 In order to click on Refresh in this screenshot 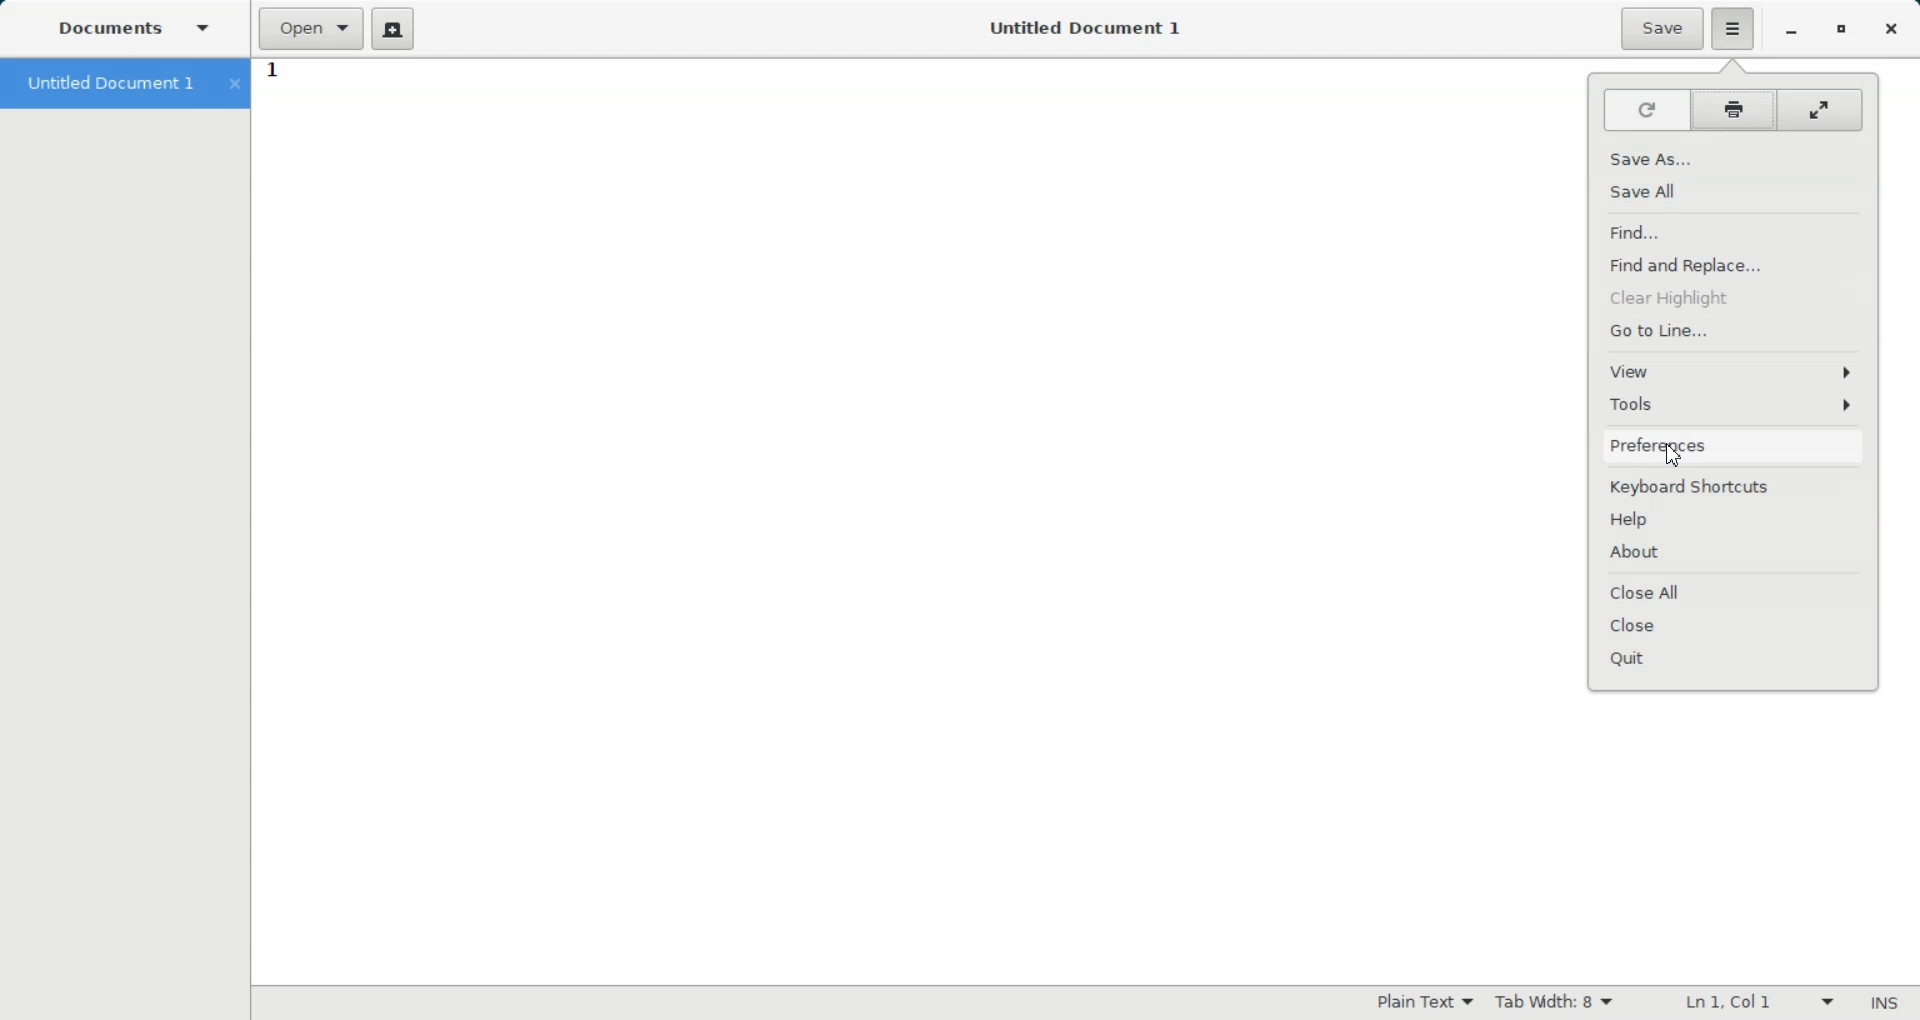, I will do `click(1646, 111)`.